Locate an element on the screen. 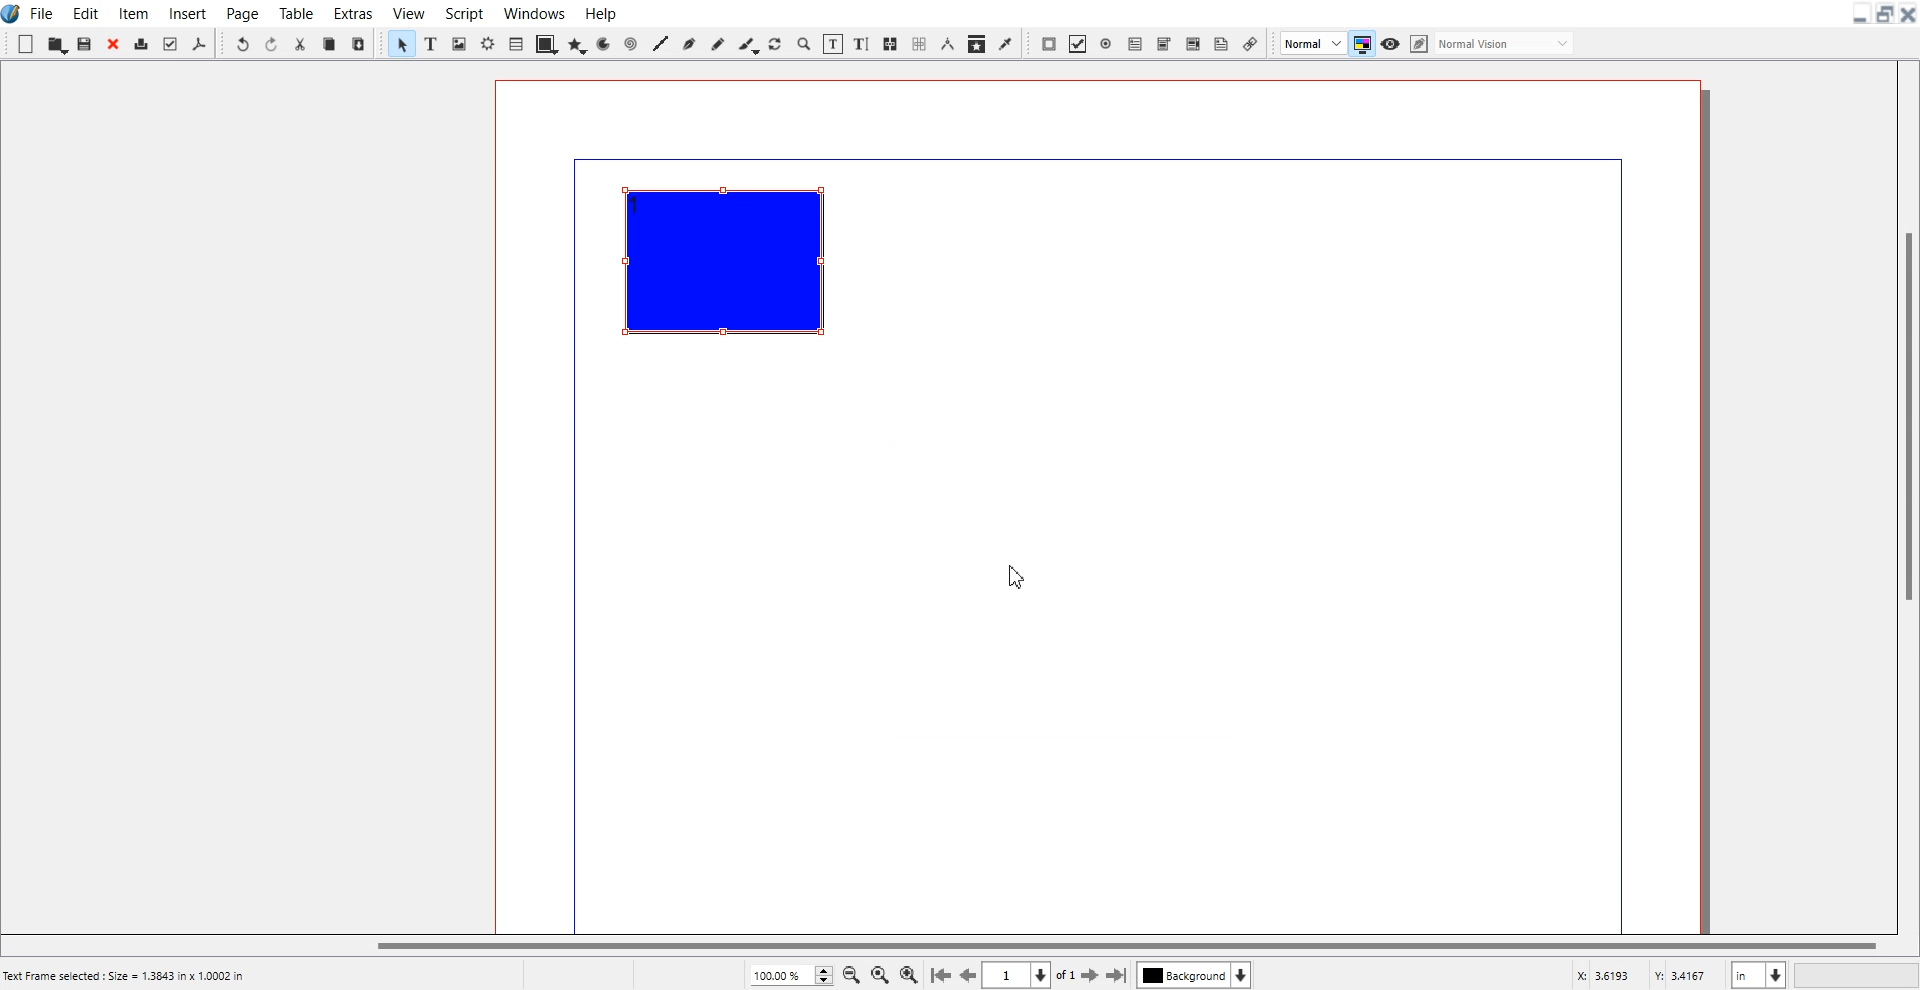 This screenshot has height=990, width=1920. Undo is located at coordinates (241, 42).